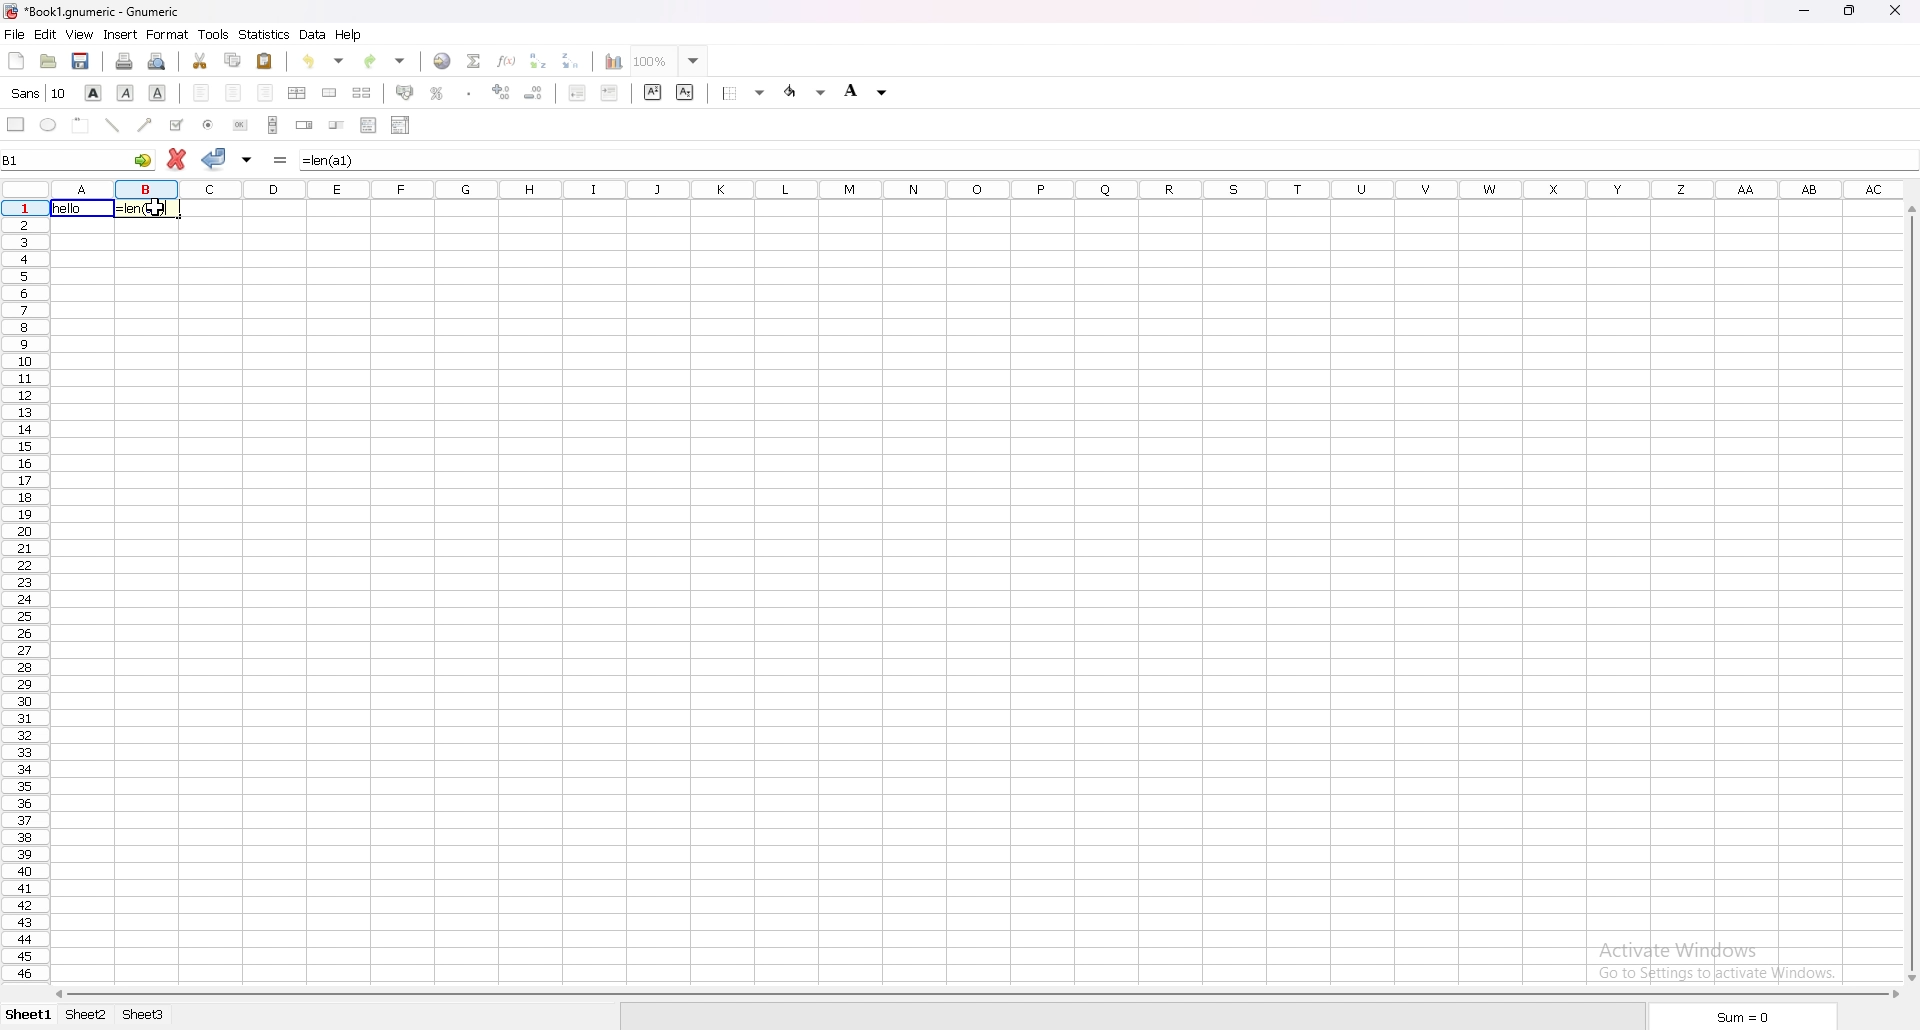 The width and height of the screenshot is (1920, 1030). What do you see at coordinates (209, 124) in the screenshot?
I see `create radio button` at bounding box center [209, 124].